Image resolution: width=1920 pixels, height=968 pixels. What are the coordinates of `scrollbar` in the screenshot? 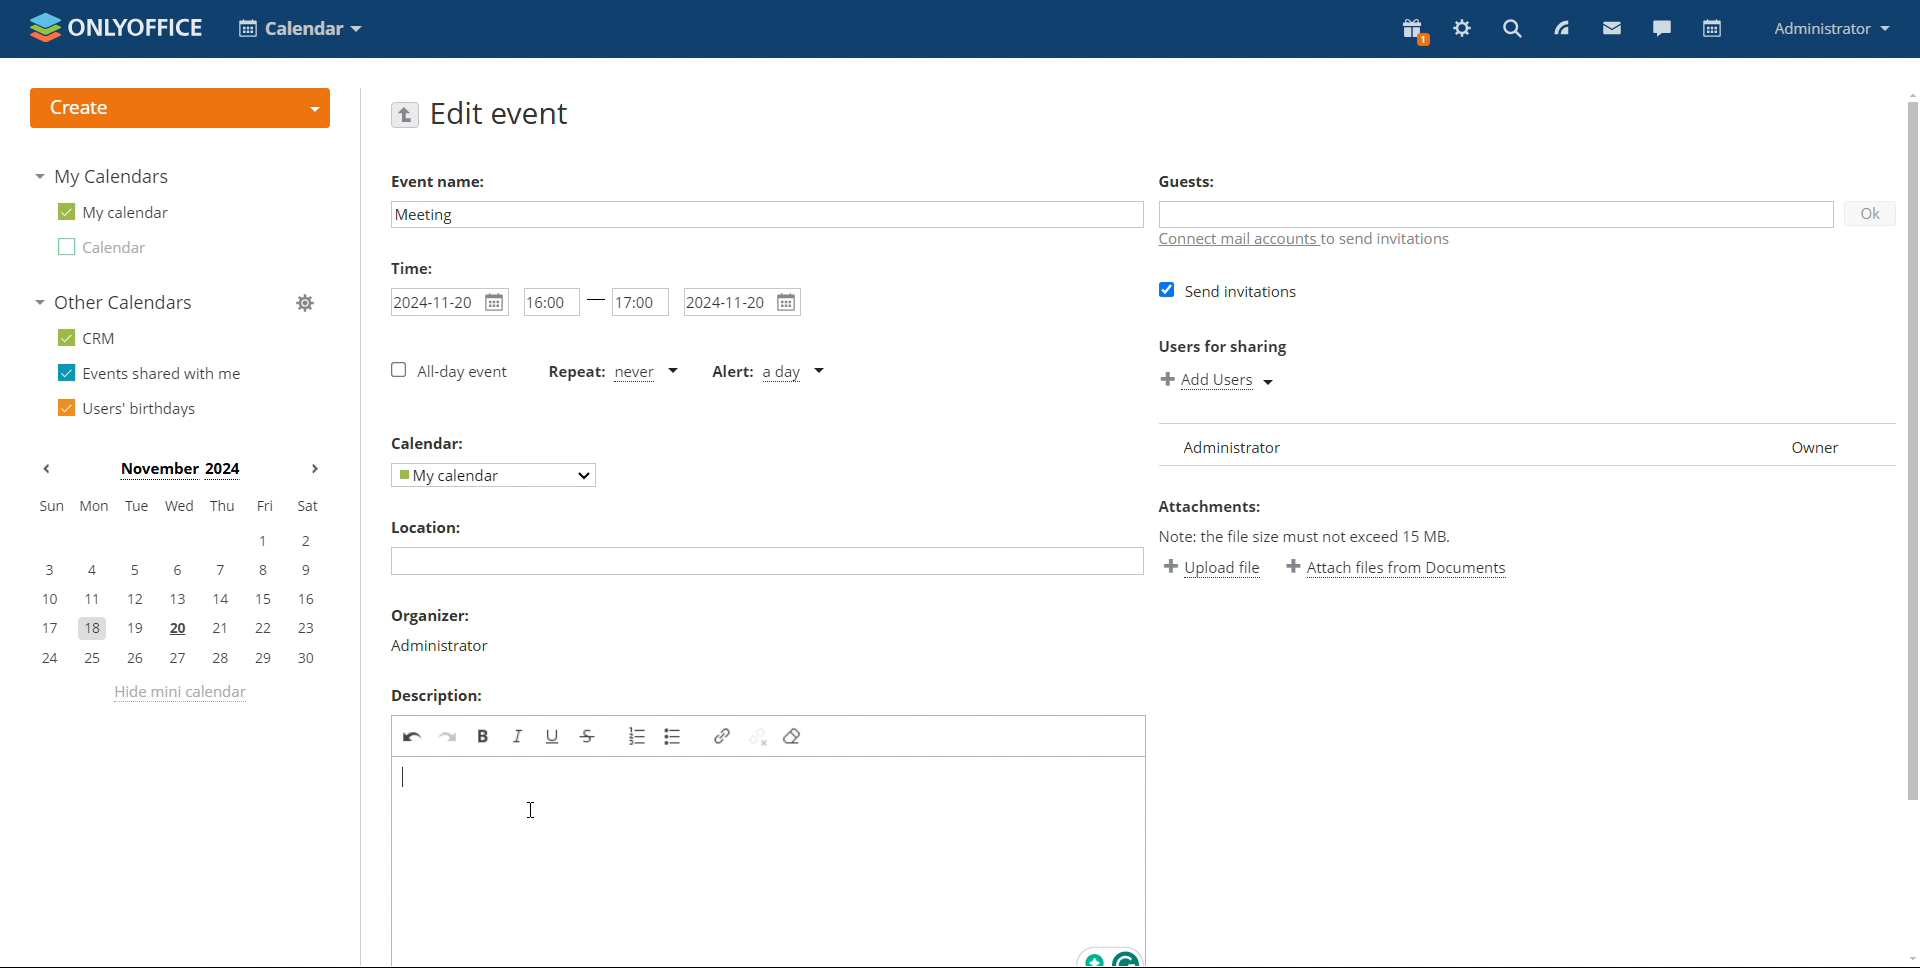 It's located at (1911, 451).